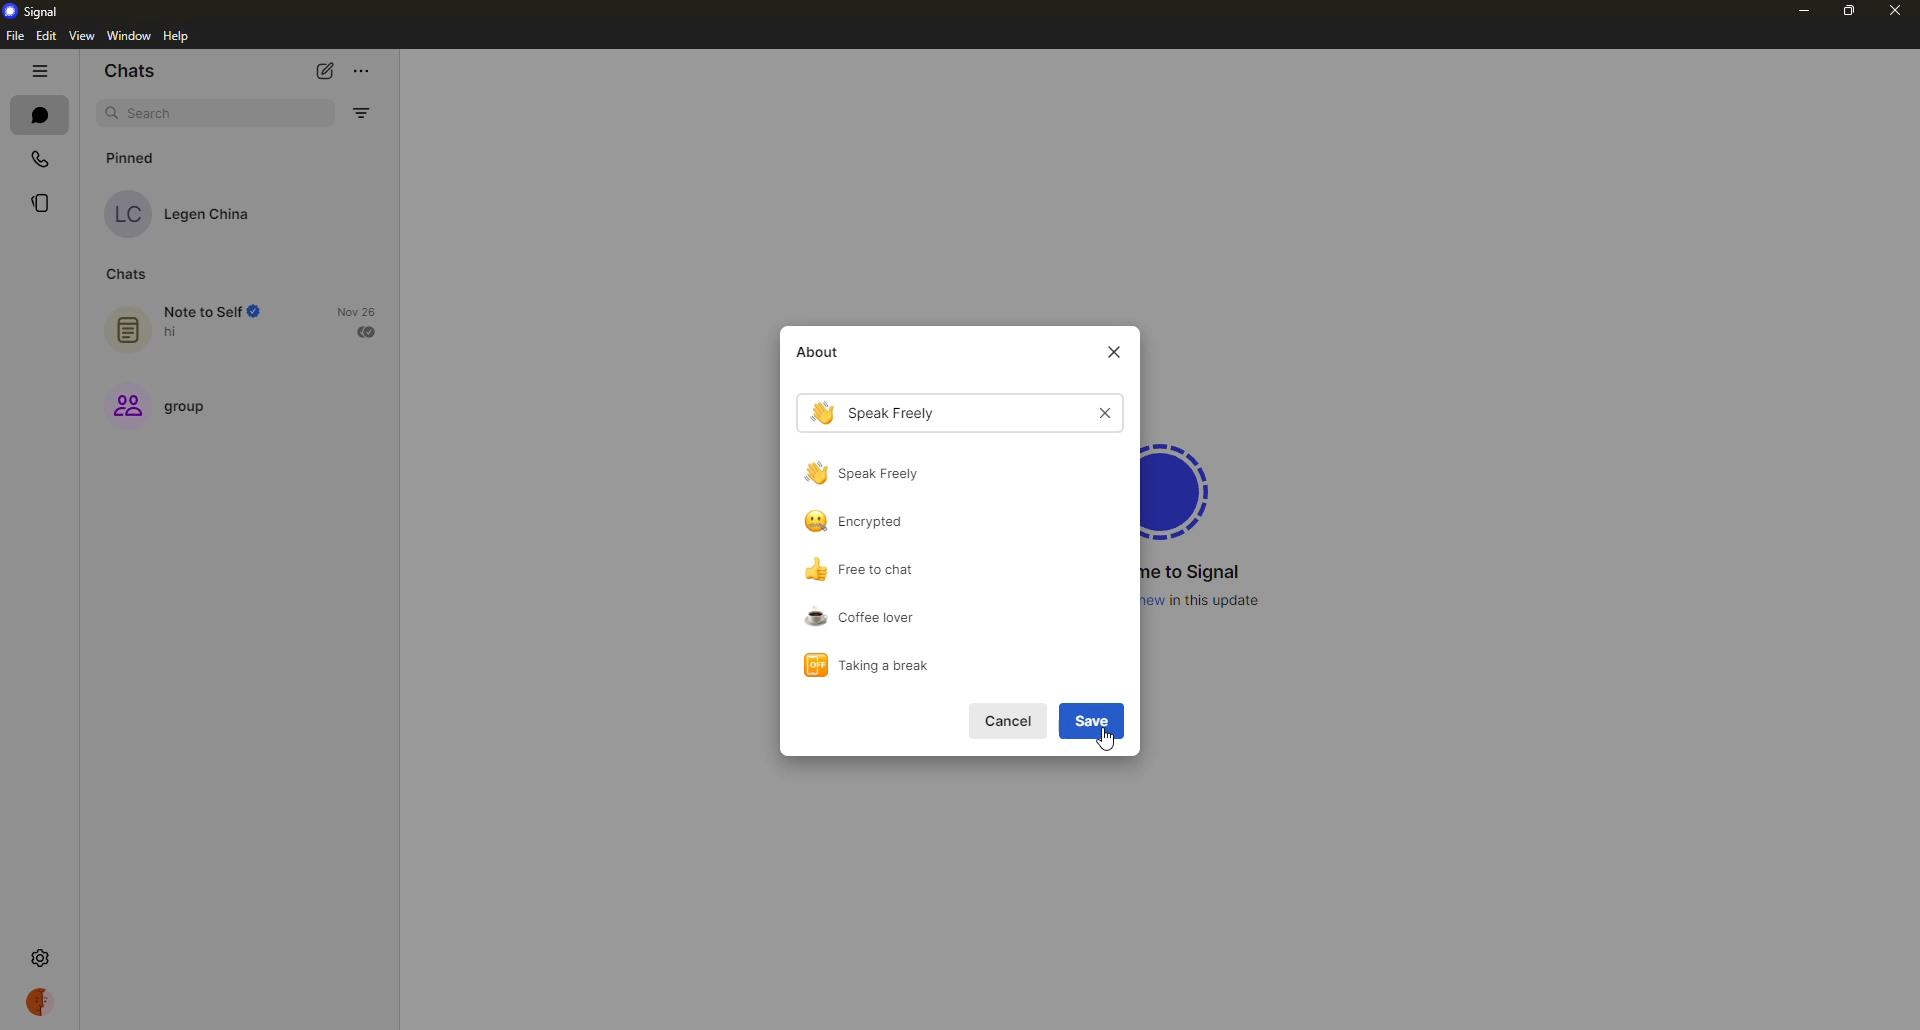 The height and width of the screenshot is (1030, 1920). What do you see at coordinates (1846, 12) in the screenshot?
I see `maximize` at bounding box center [1846, 12].